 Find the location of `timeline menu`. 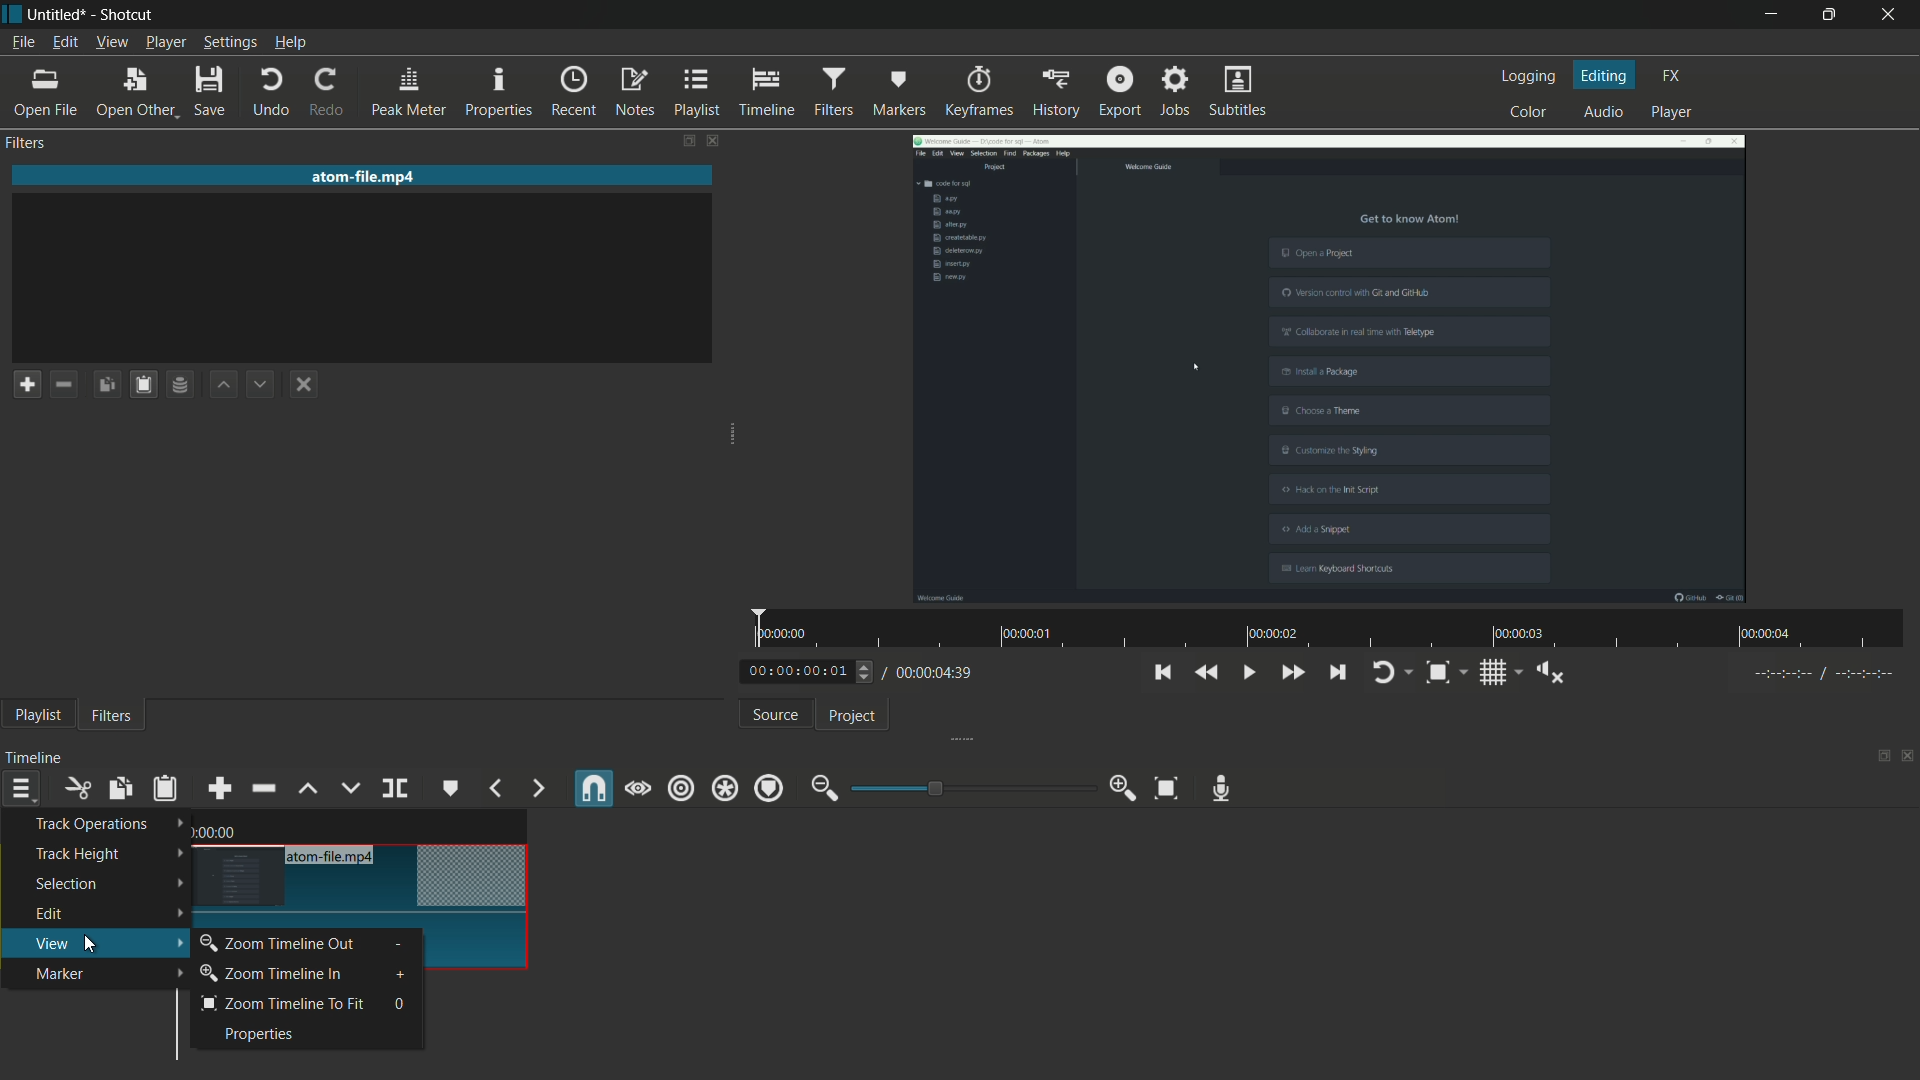

timeline menu is located at coordinates (21, 788).